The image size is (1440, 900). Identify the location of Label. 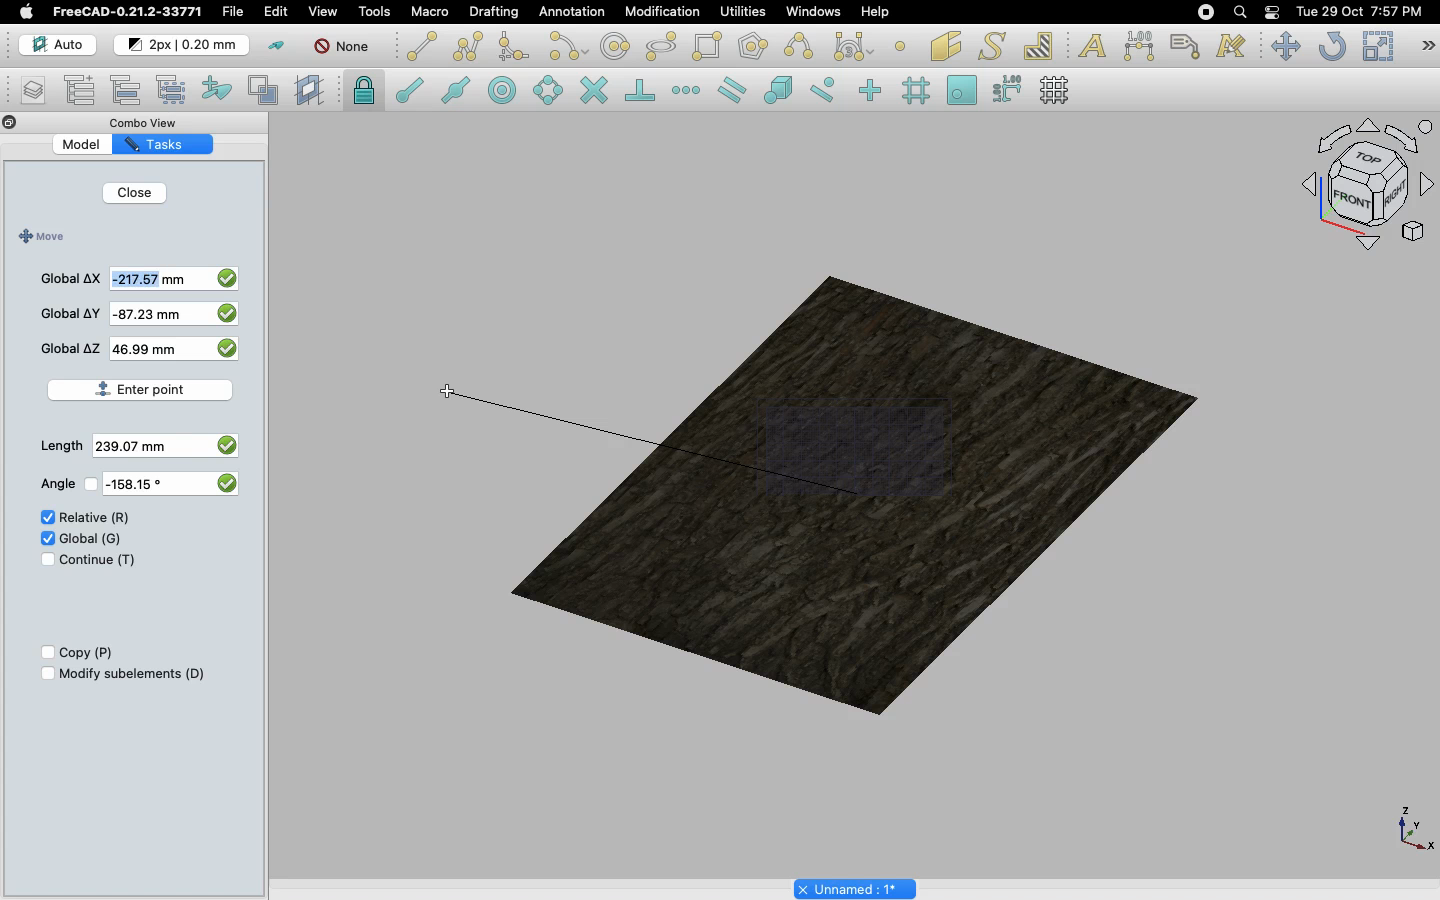
(1188, 46).